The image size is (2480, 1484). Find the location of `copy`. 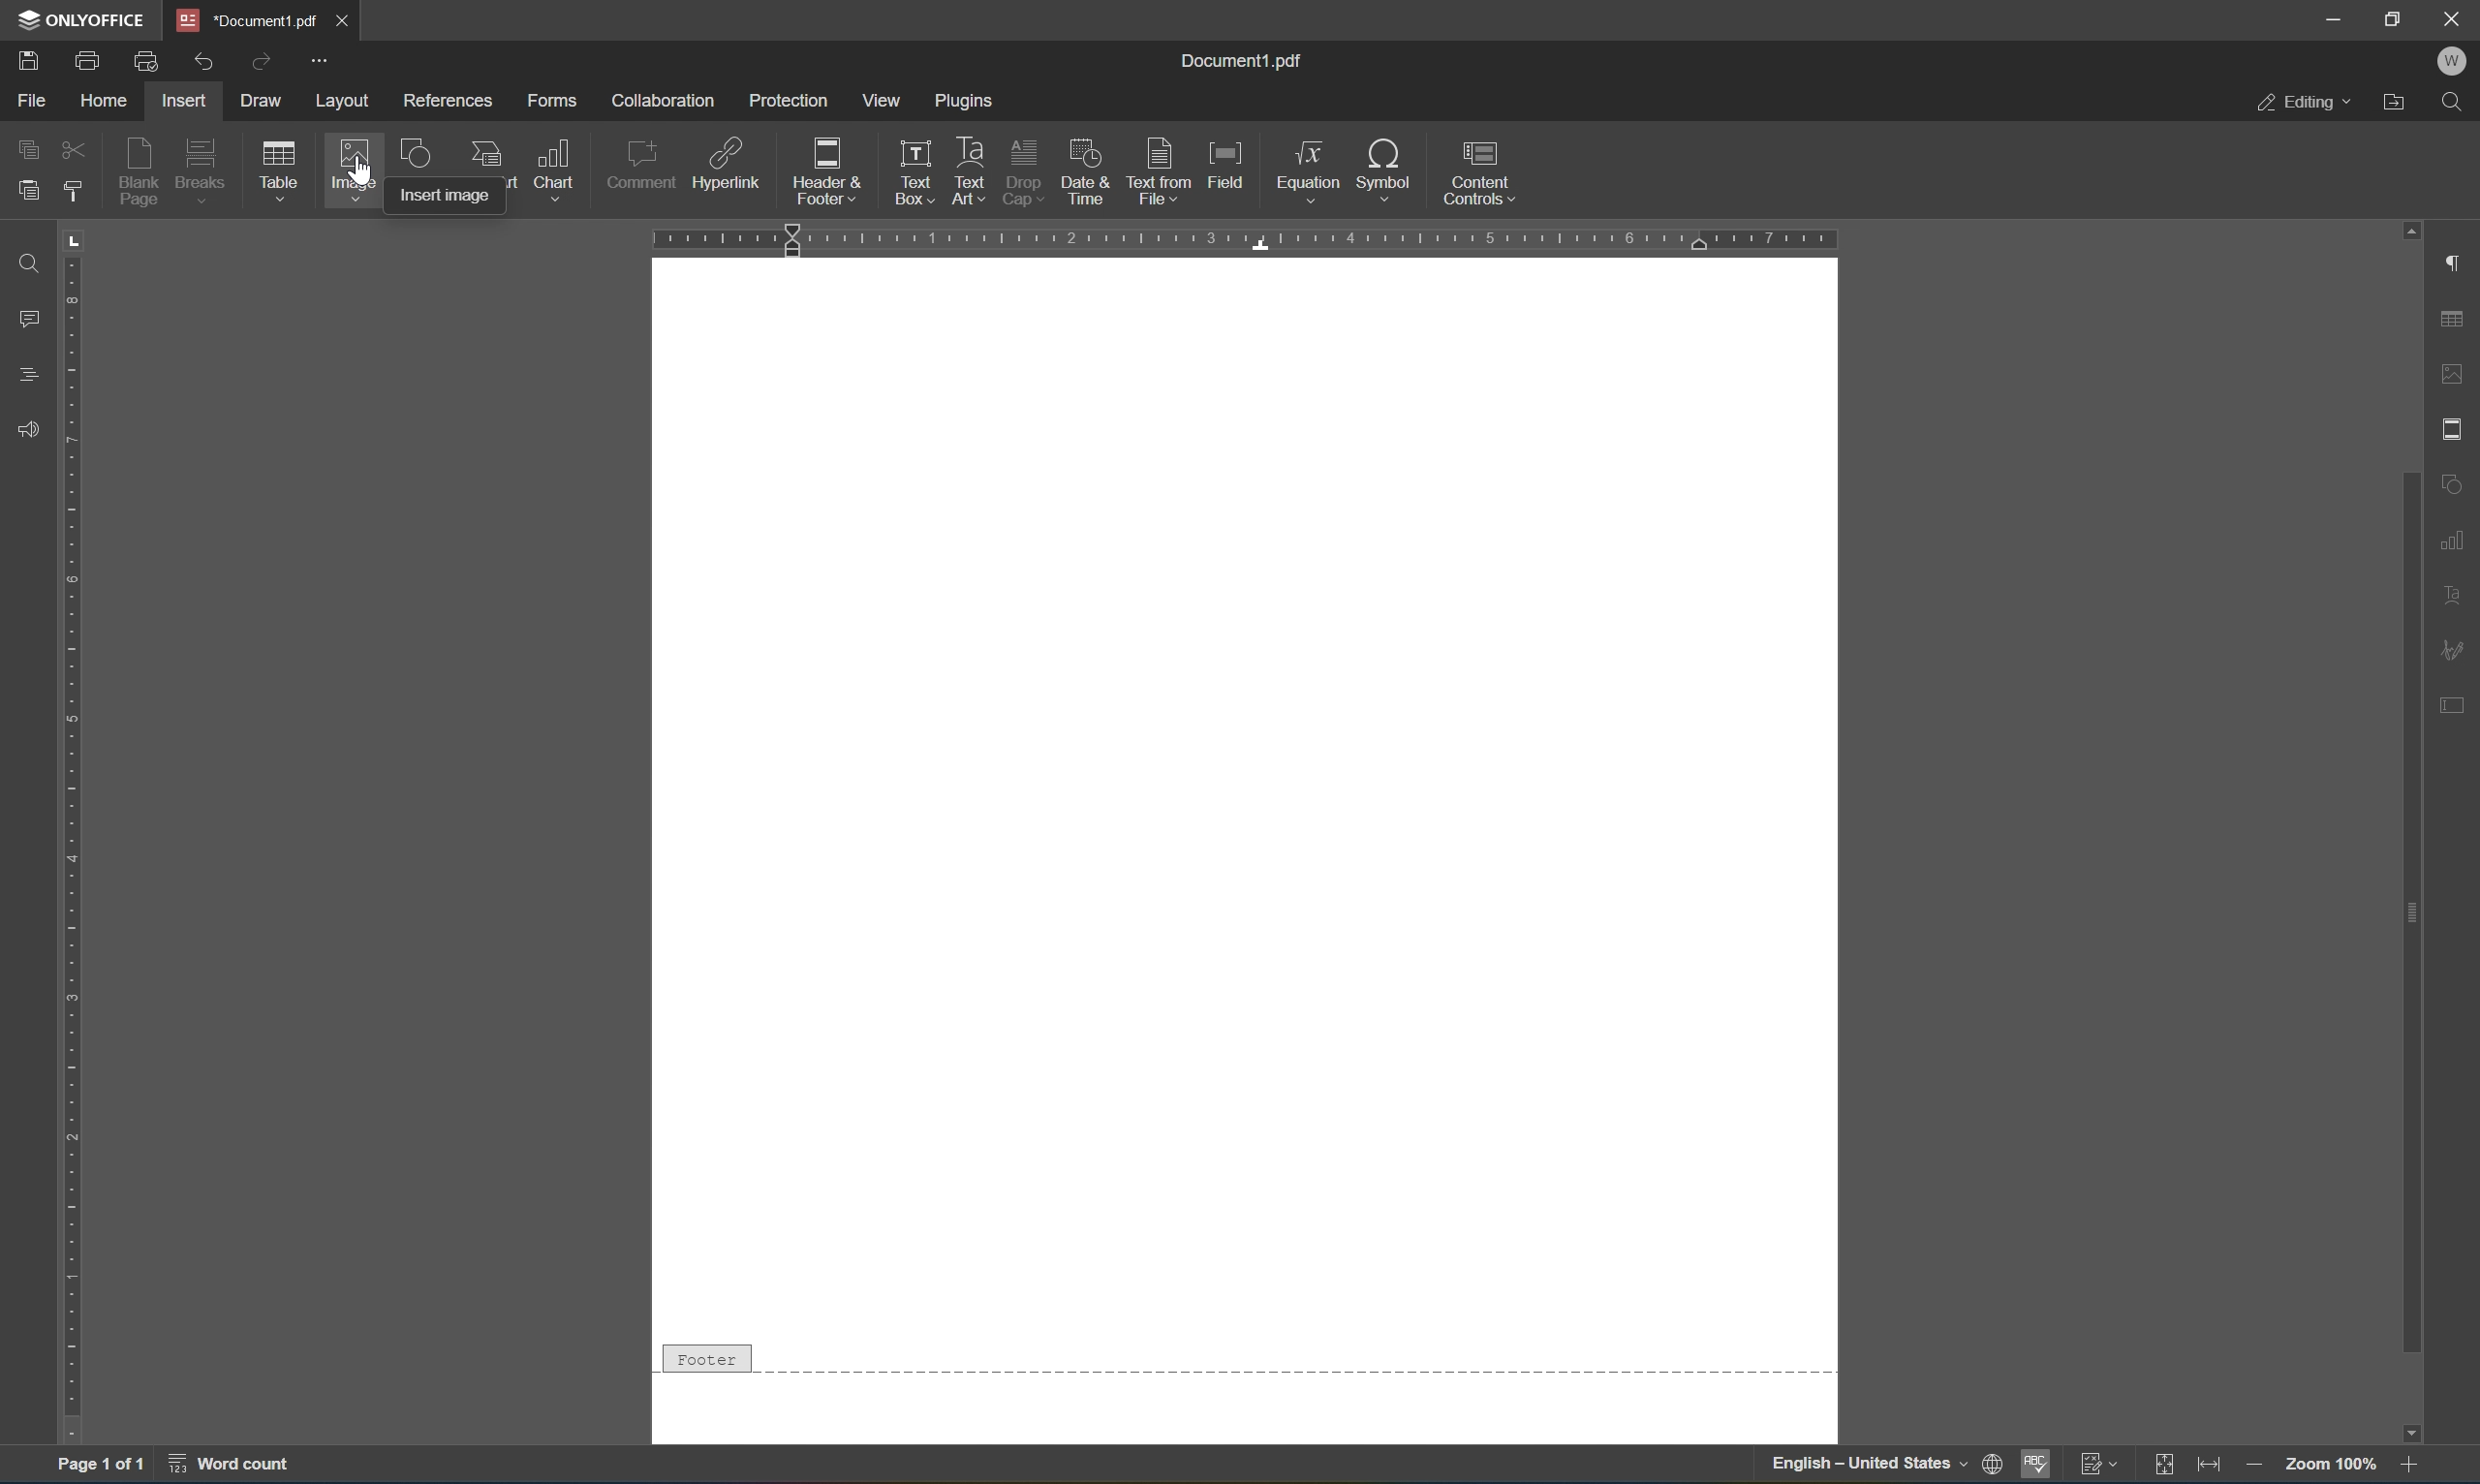

copy is located at coordinates (33, 151).